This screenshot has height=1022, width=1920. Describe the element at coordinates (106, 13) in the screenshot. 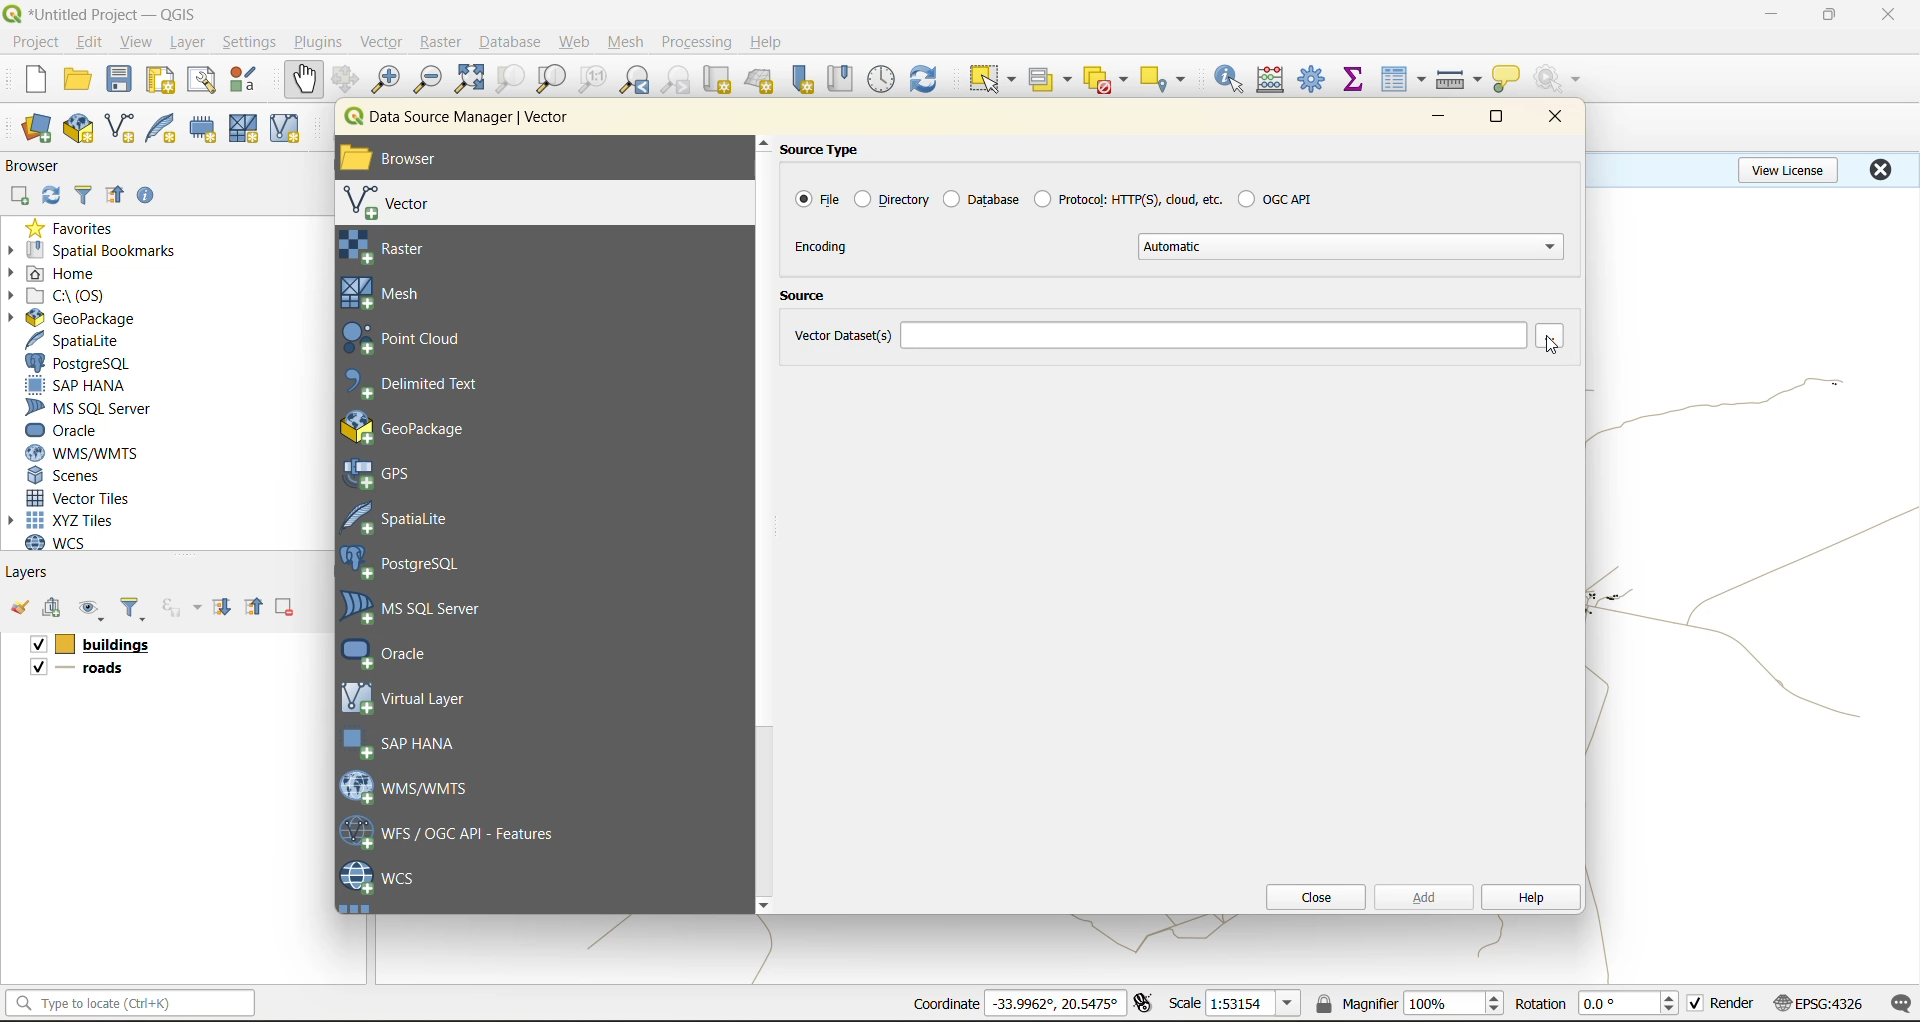

I see `file name and app name` at that location.